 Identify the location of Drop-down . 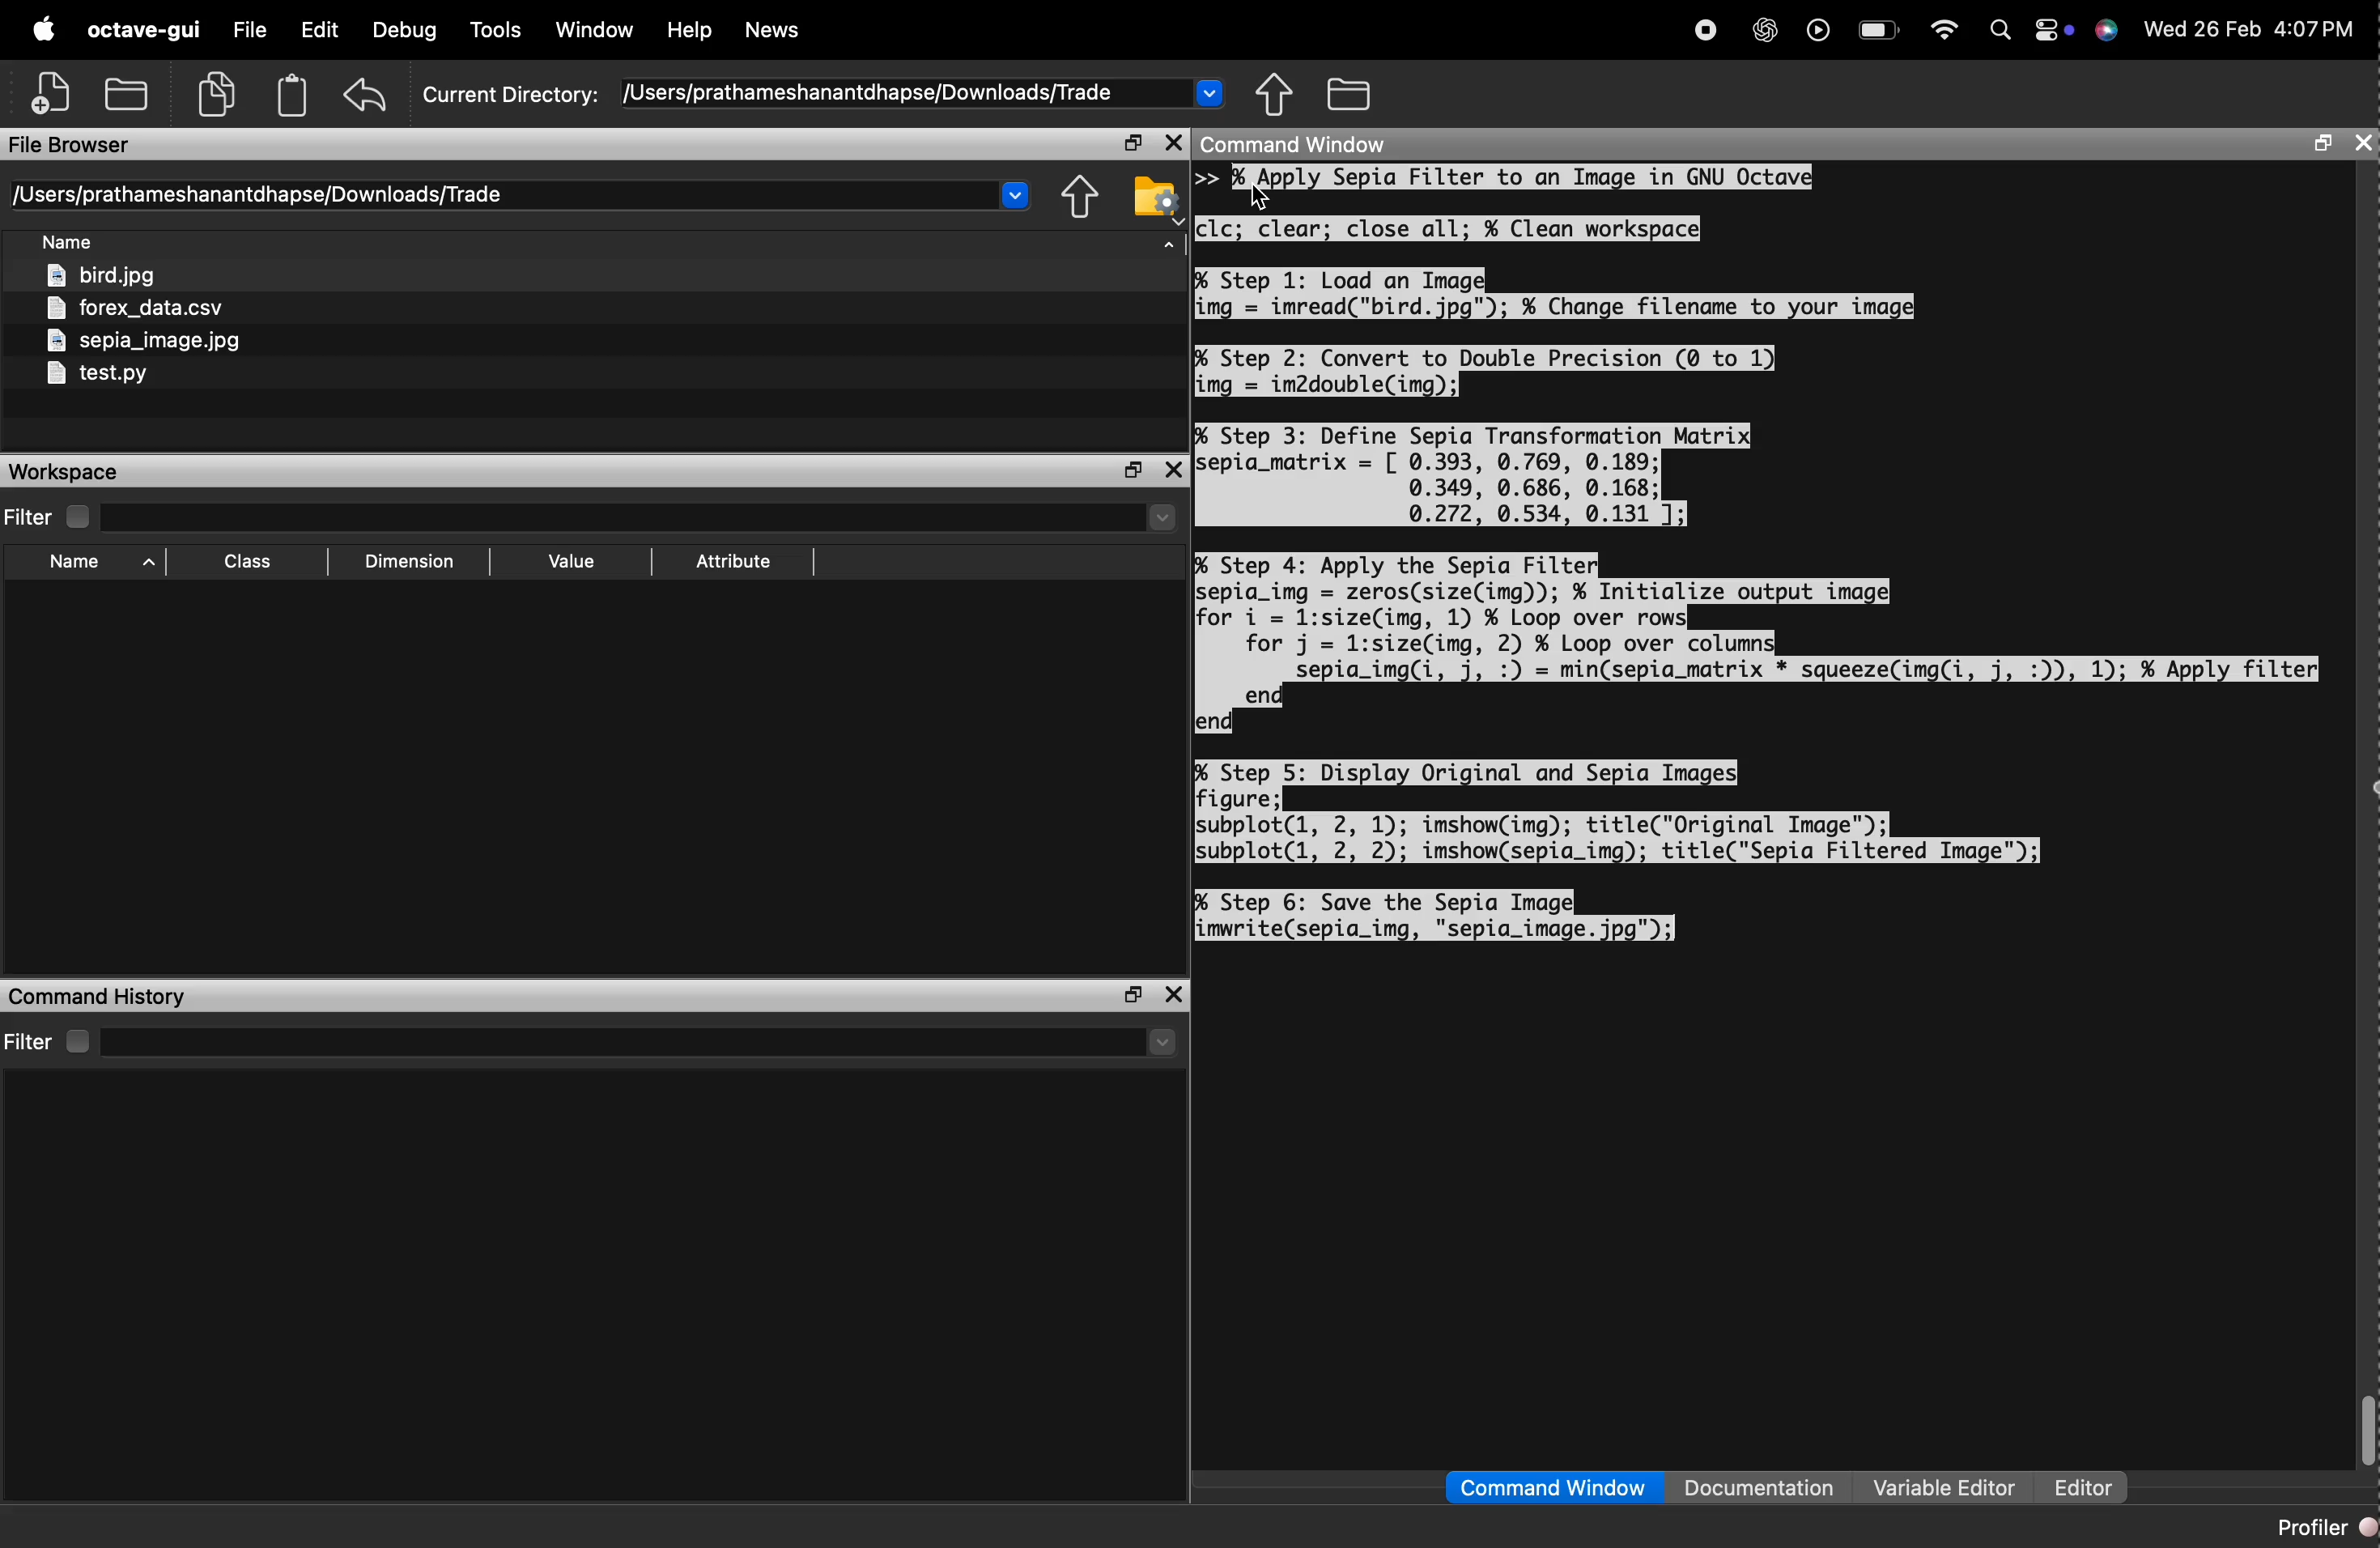
(1211, 93).